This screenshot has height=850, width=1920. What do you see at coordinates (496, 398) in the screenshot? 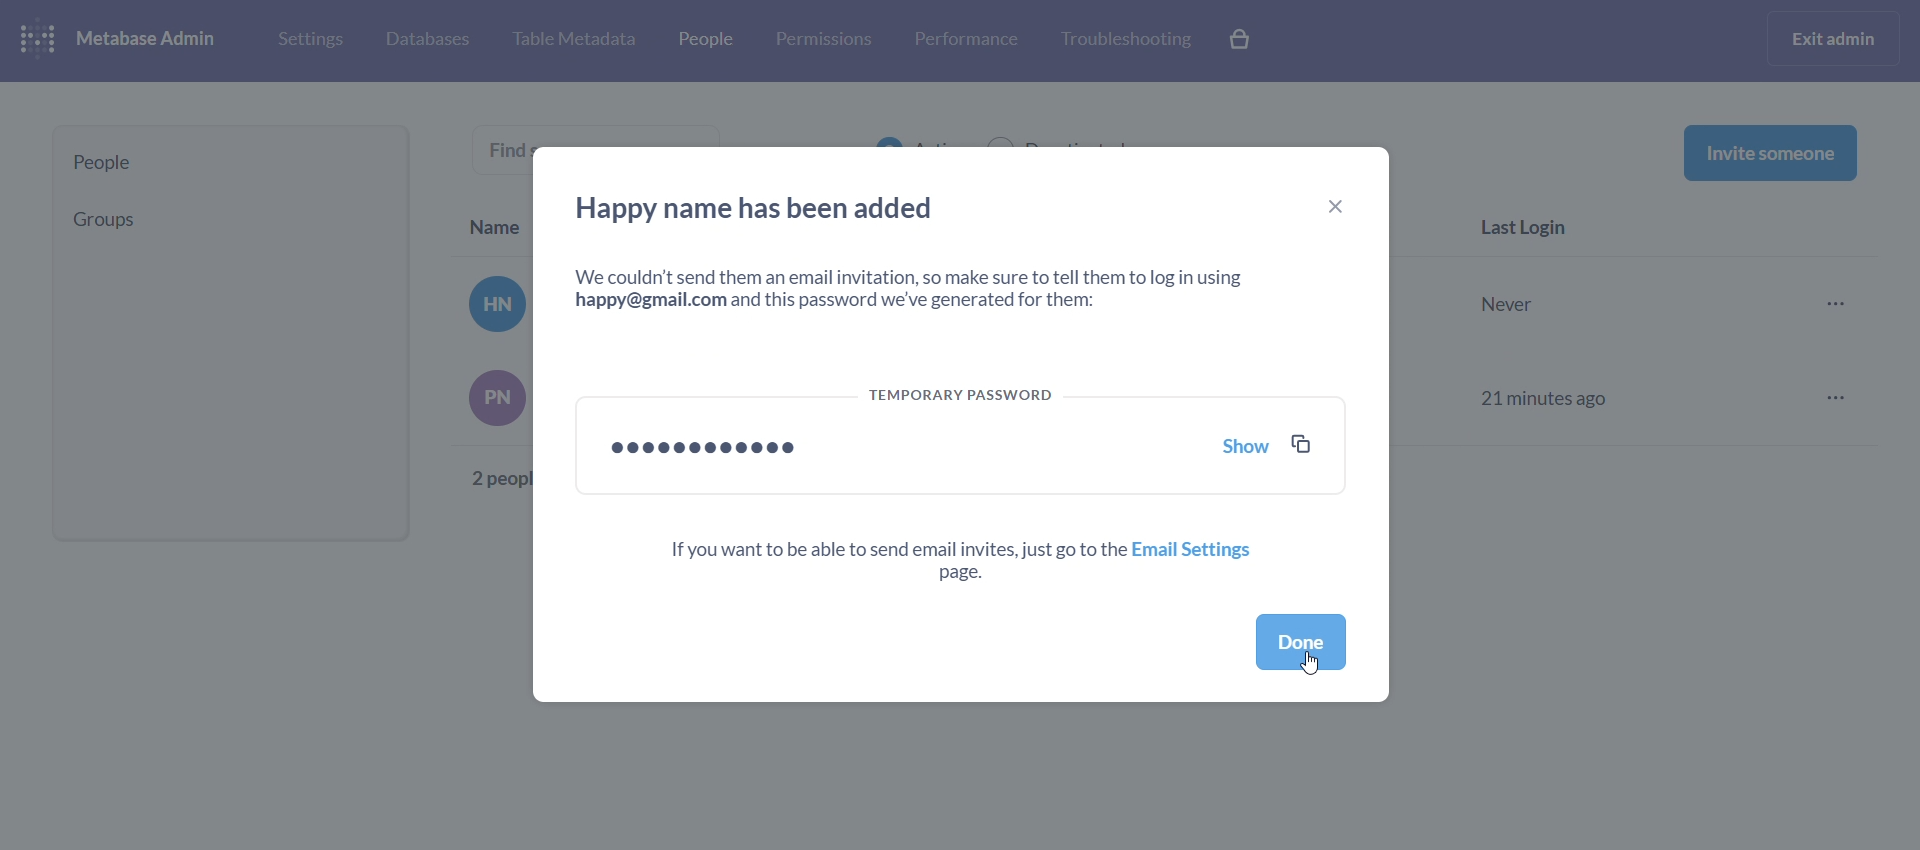
I see `image` at bounding box center [496, 398].